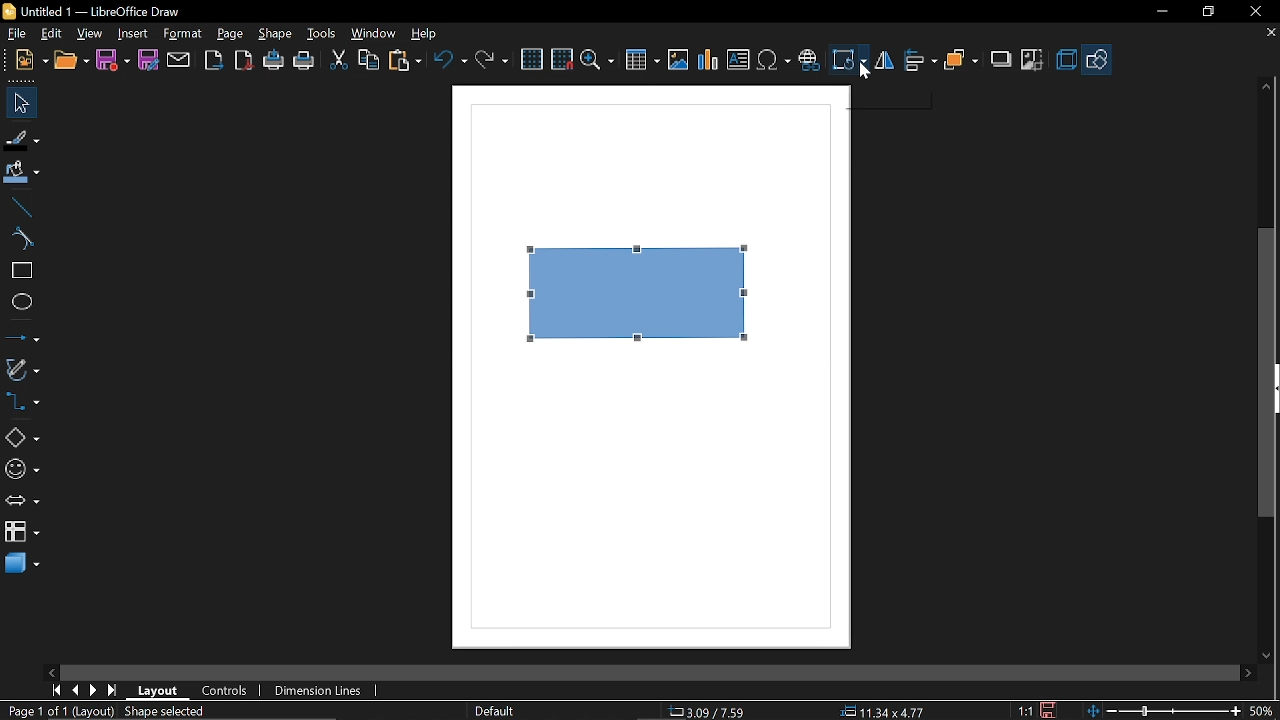  I want to click on Zoom, so click(597, 61).